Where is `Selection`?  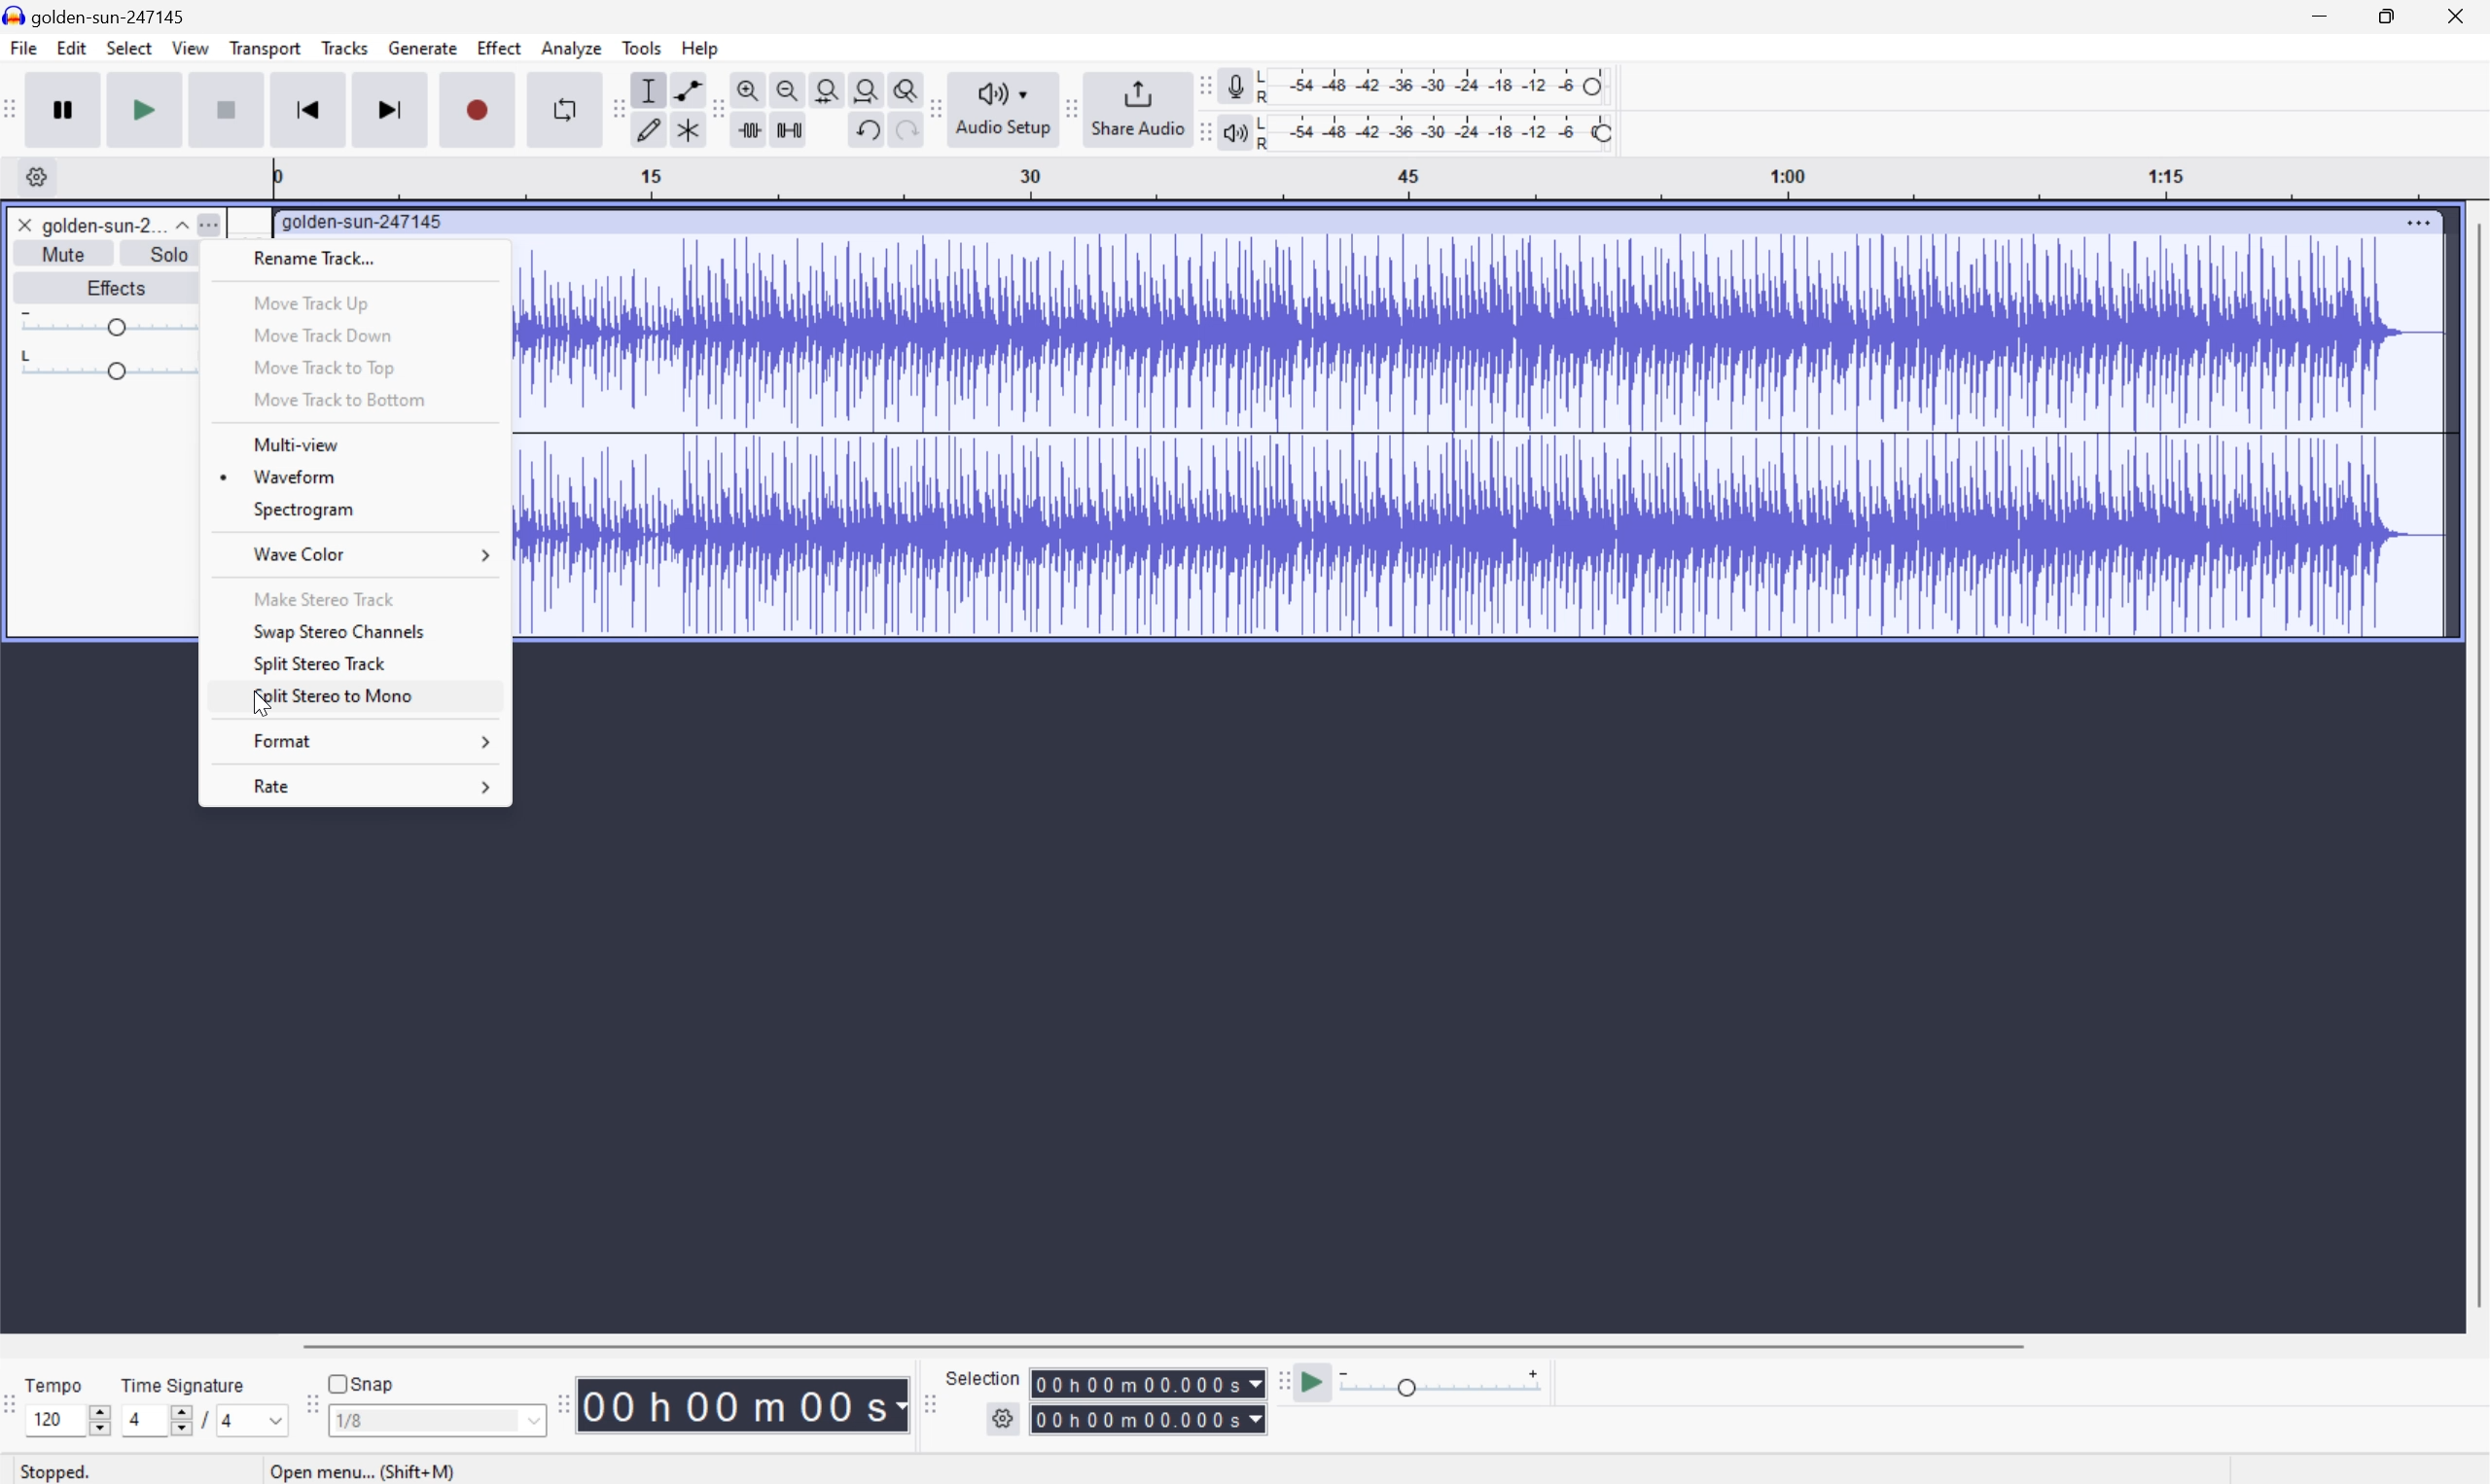
Selection is located at coordinates (1149, 1401).